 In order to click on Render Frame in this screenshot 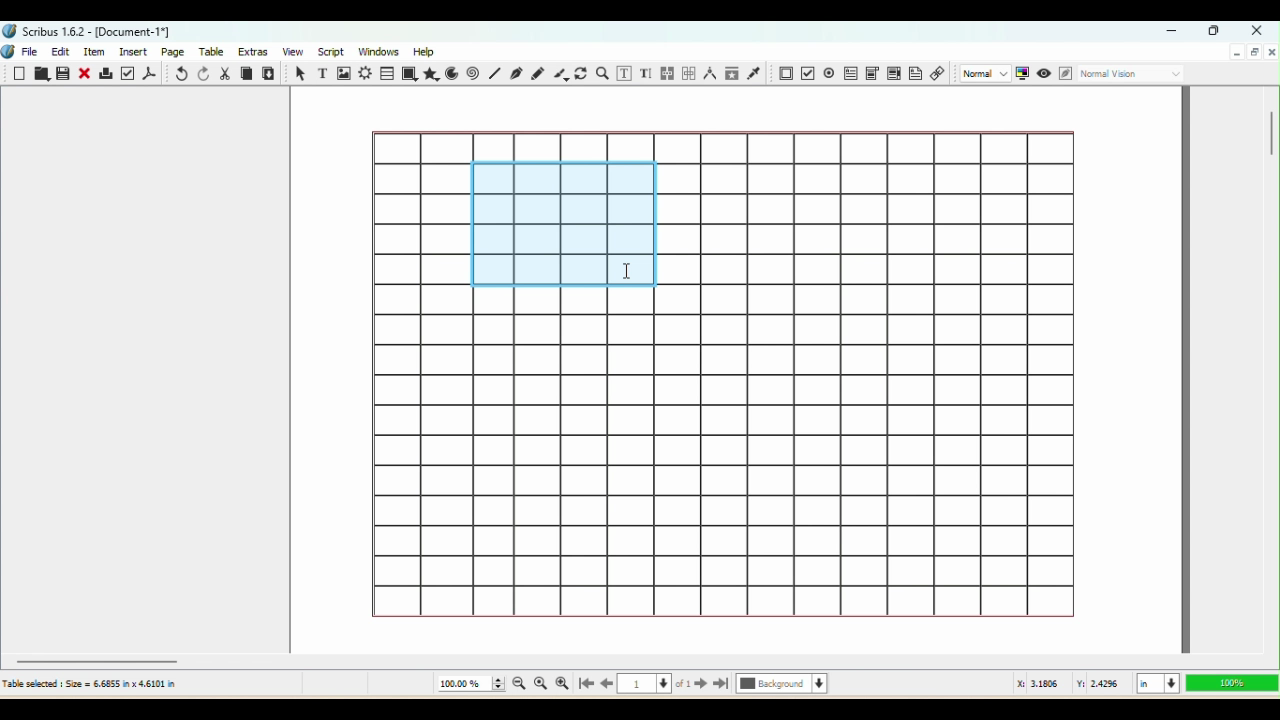, I will do `click(365, 73)`.